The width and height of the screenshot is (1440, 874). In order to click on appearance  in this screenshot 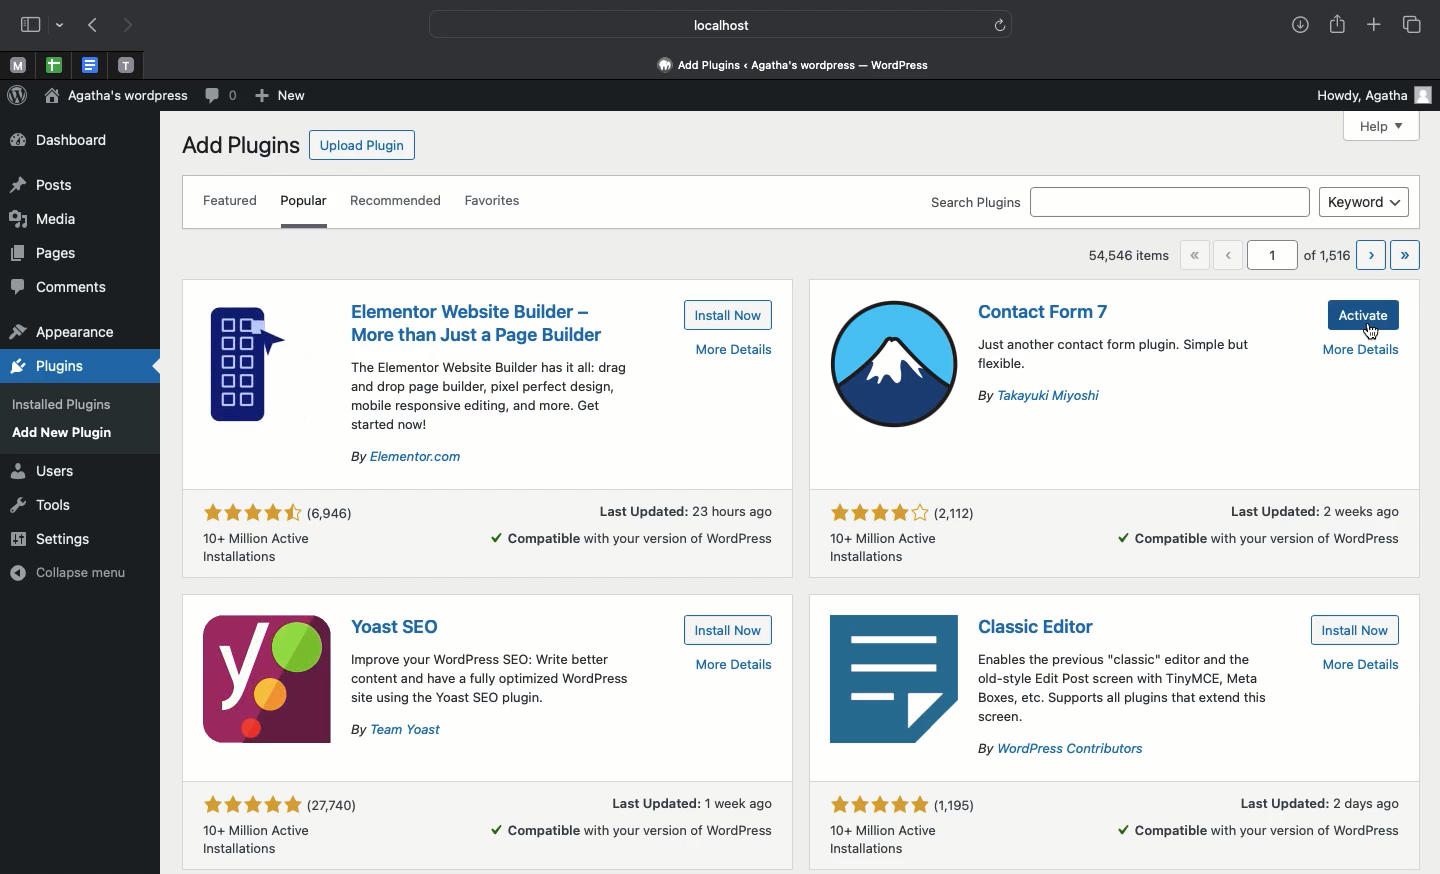, I will do `click(62, 334)`.